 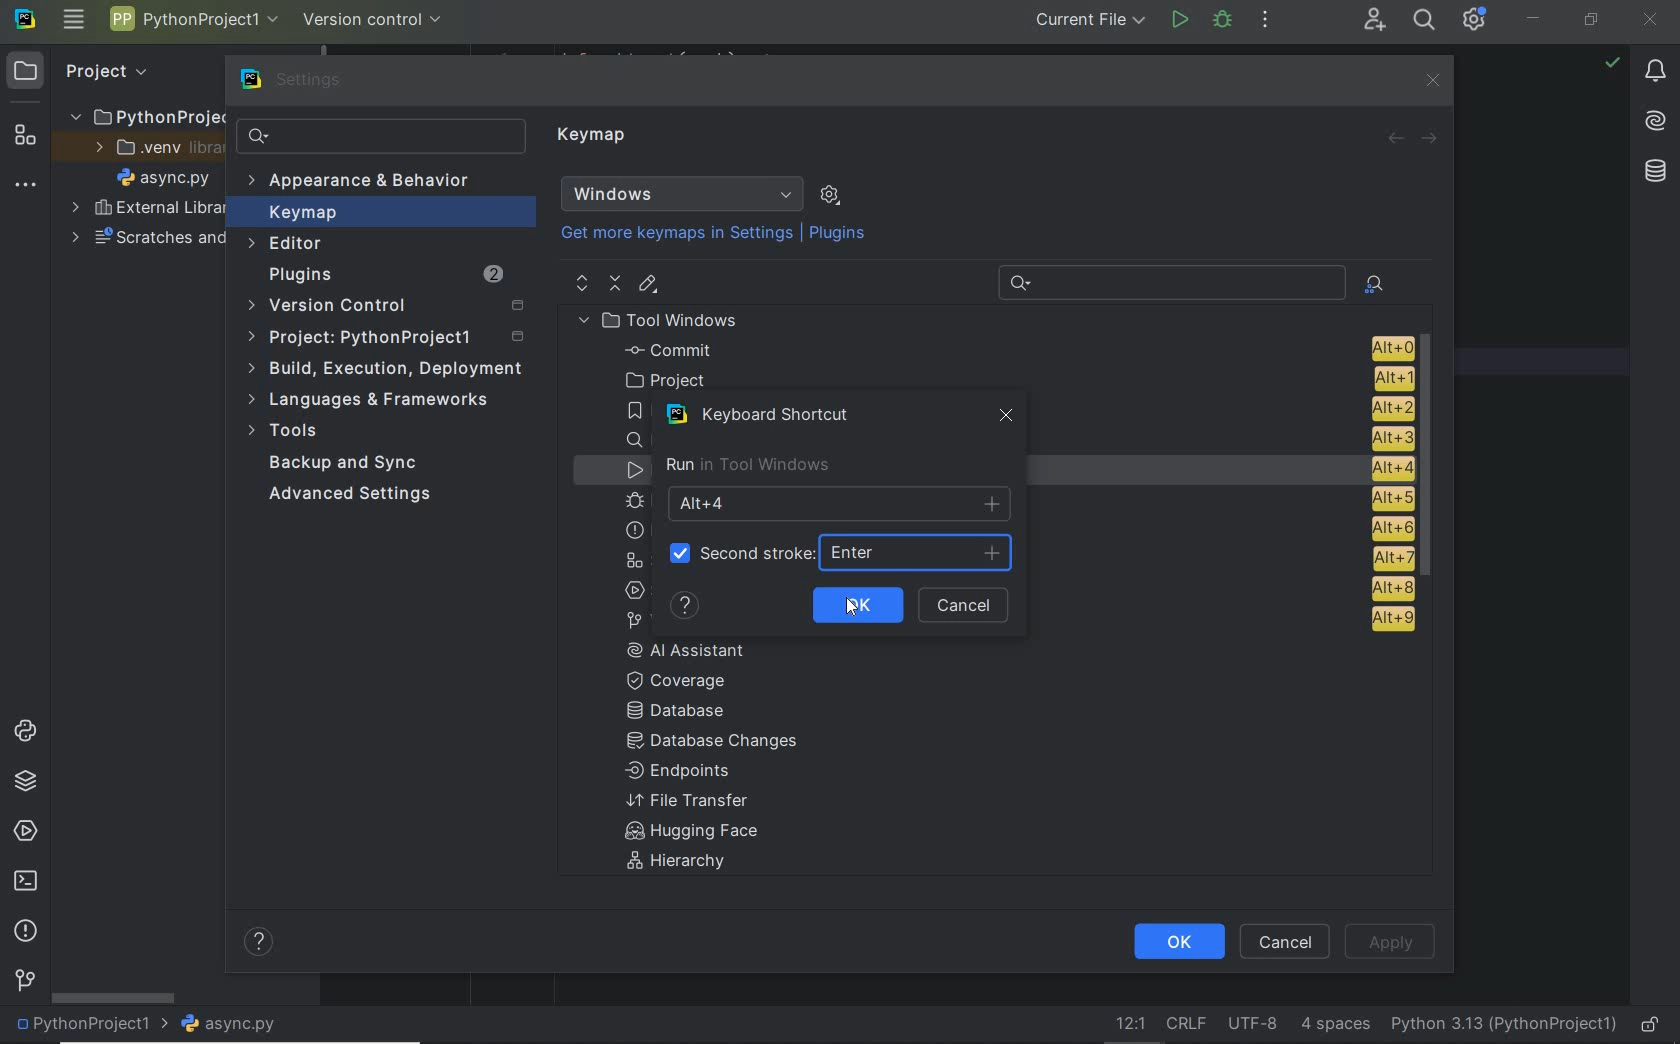 What do you see at coordinates (1652, 18) in the screenshot?
I see `close` at bounding box center [1652, 18].